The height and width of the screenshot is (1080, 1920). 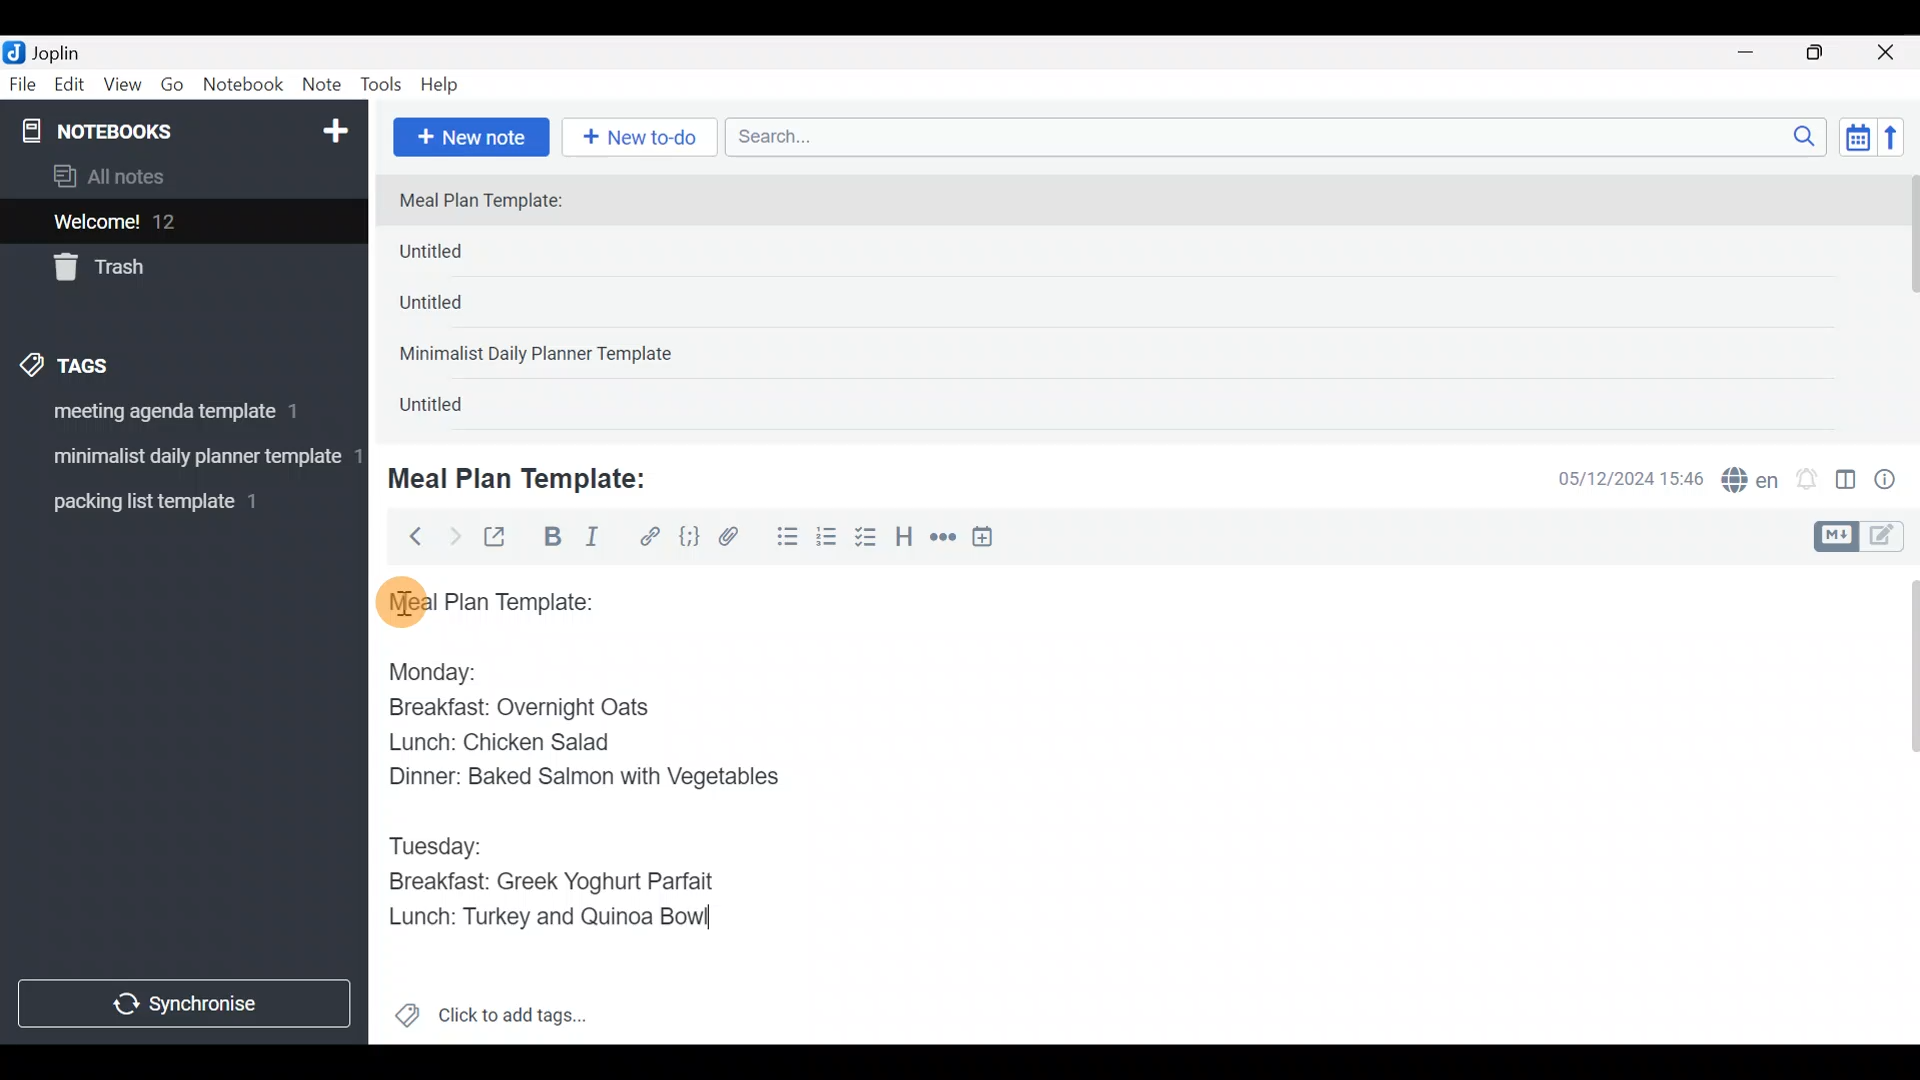 What do you see at coordinates (502, 538) in the screenshot?
I see `Toggle external editing` at bounding box center [502, 538].